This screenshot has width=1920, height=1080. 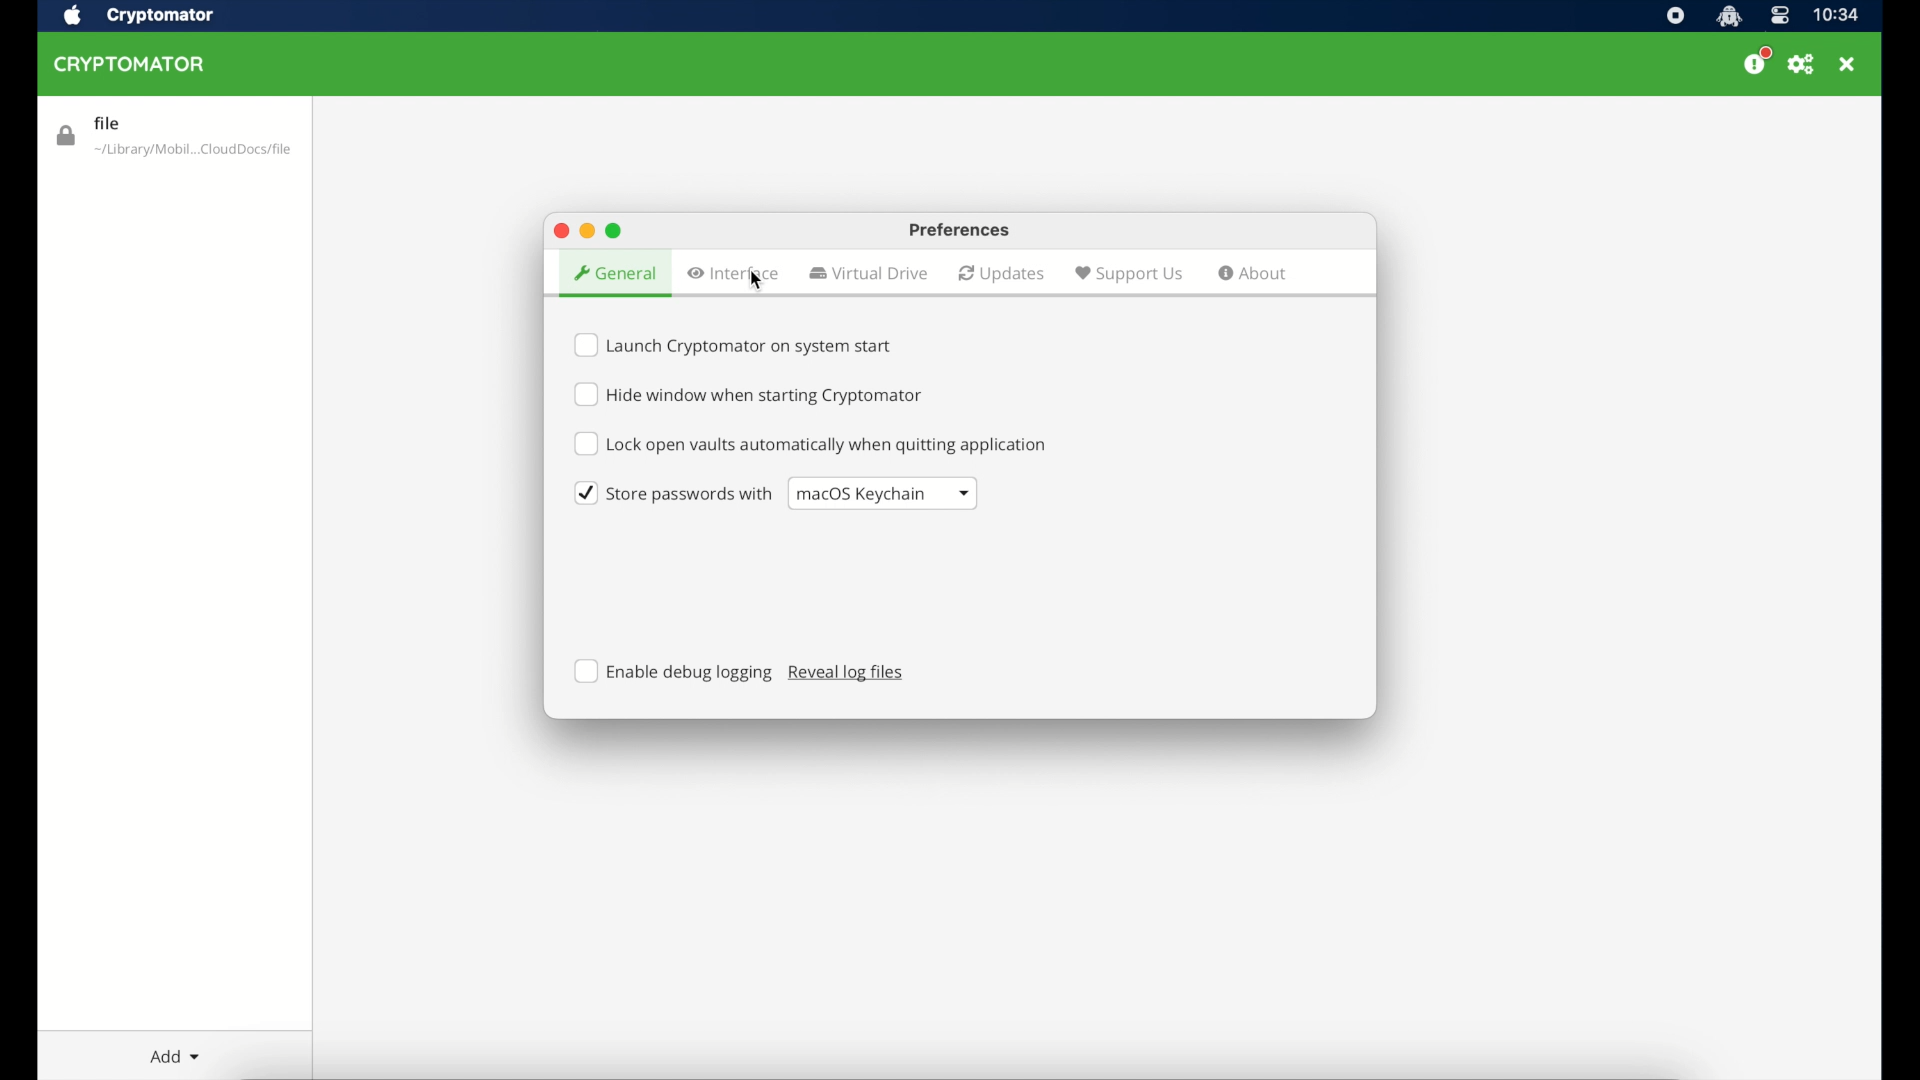 I want to click on maximize, so click(x=560, y=231).